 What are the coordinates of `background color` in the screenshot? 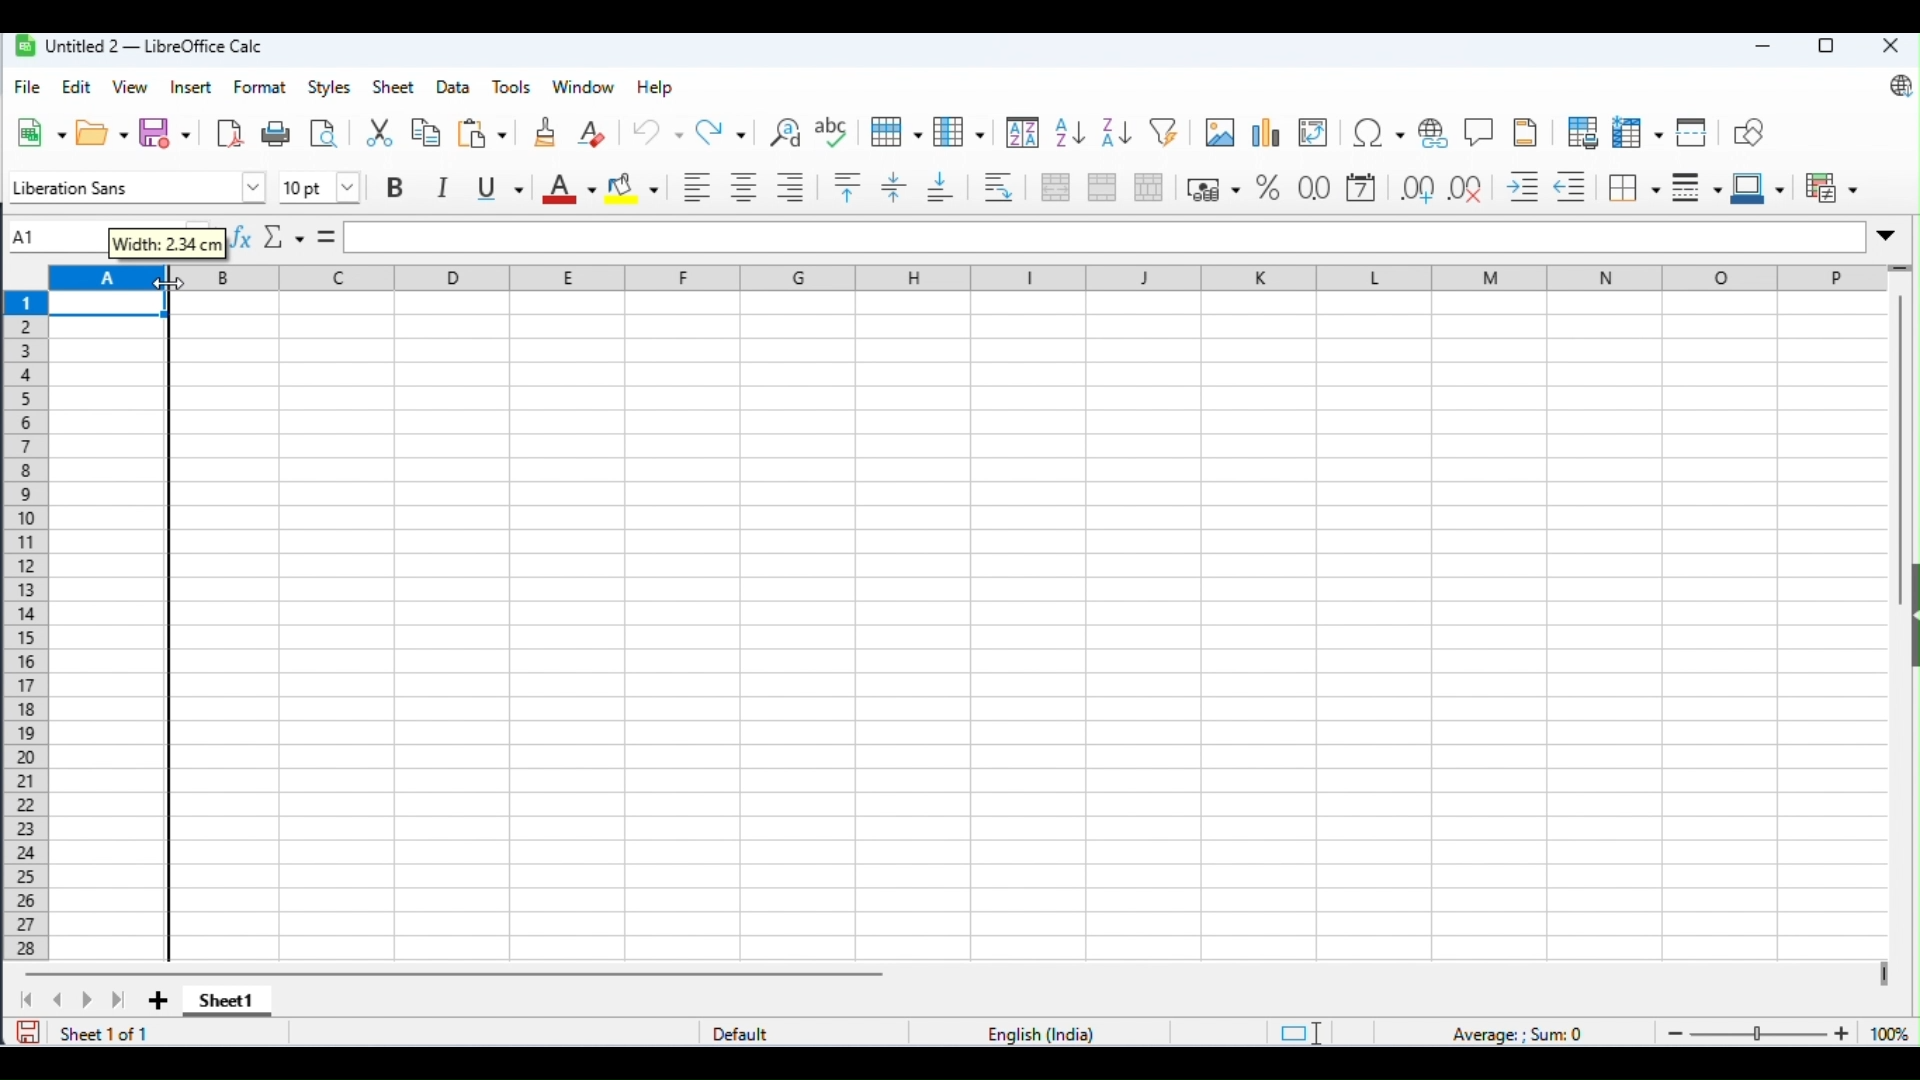 It's located at (634, 185).